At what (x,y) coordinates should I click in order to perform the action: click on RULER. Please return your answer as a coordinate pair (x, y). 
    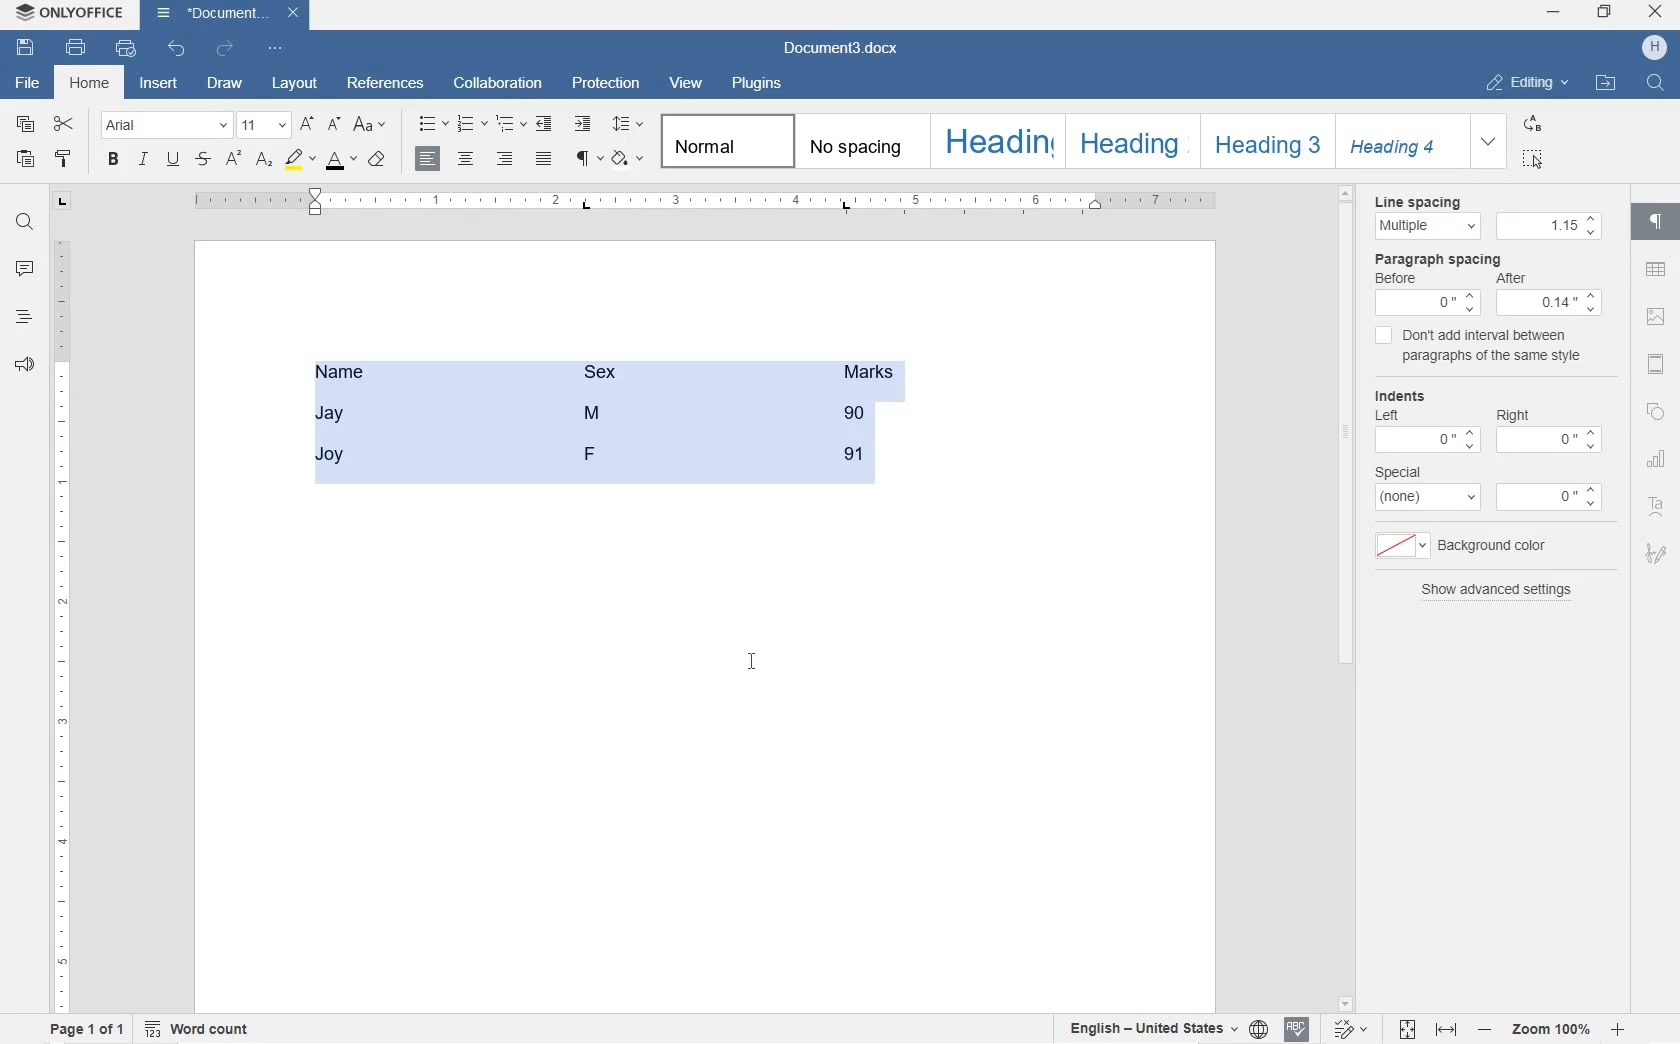
    Looking at the image, I should click on (59, 622).